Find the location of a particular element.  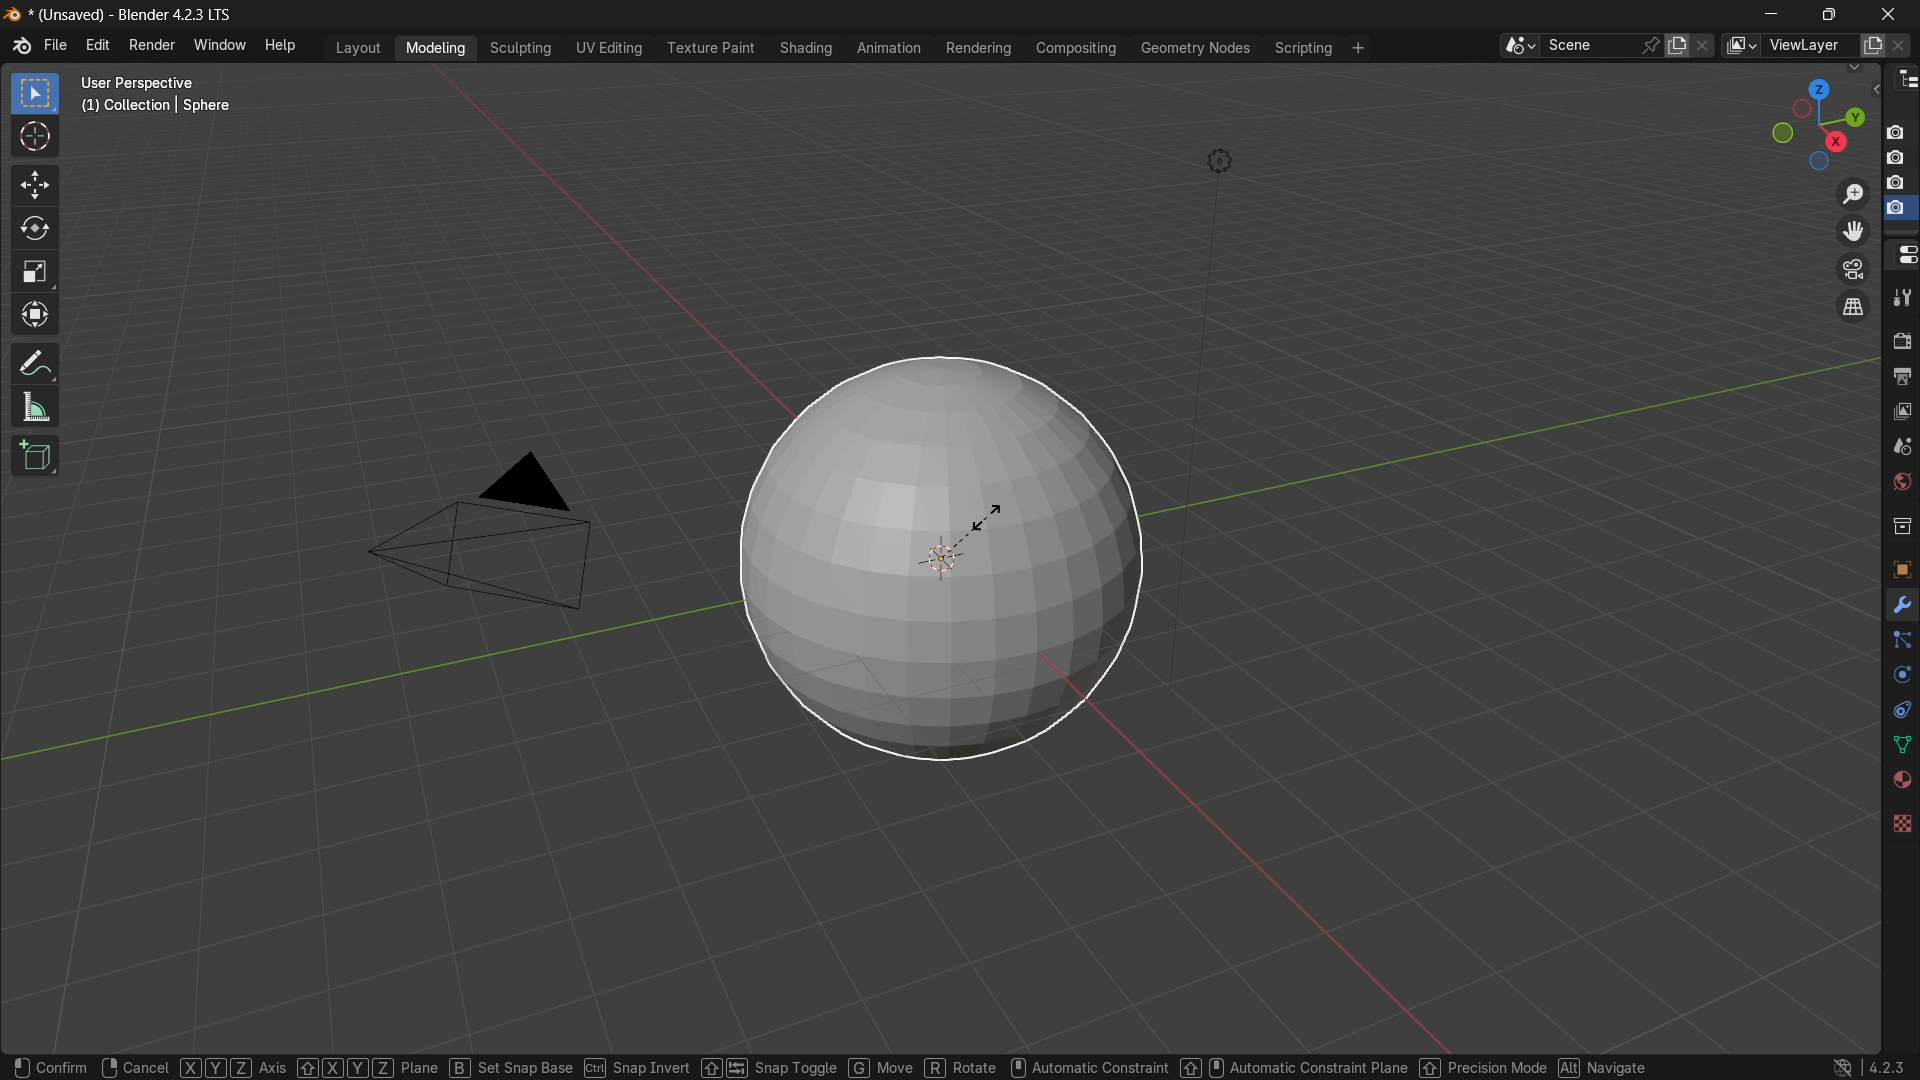

rendering menu is located at coordinates (980, 48).